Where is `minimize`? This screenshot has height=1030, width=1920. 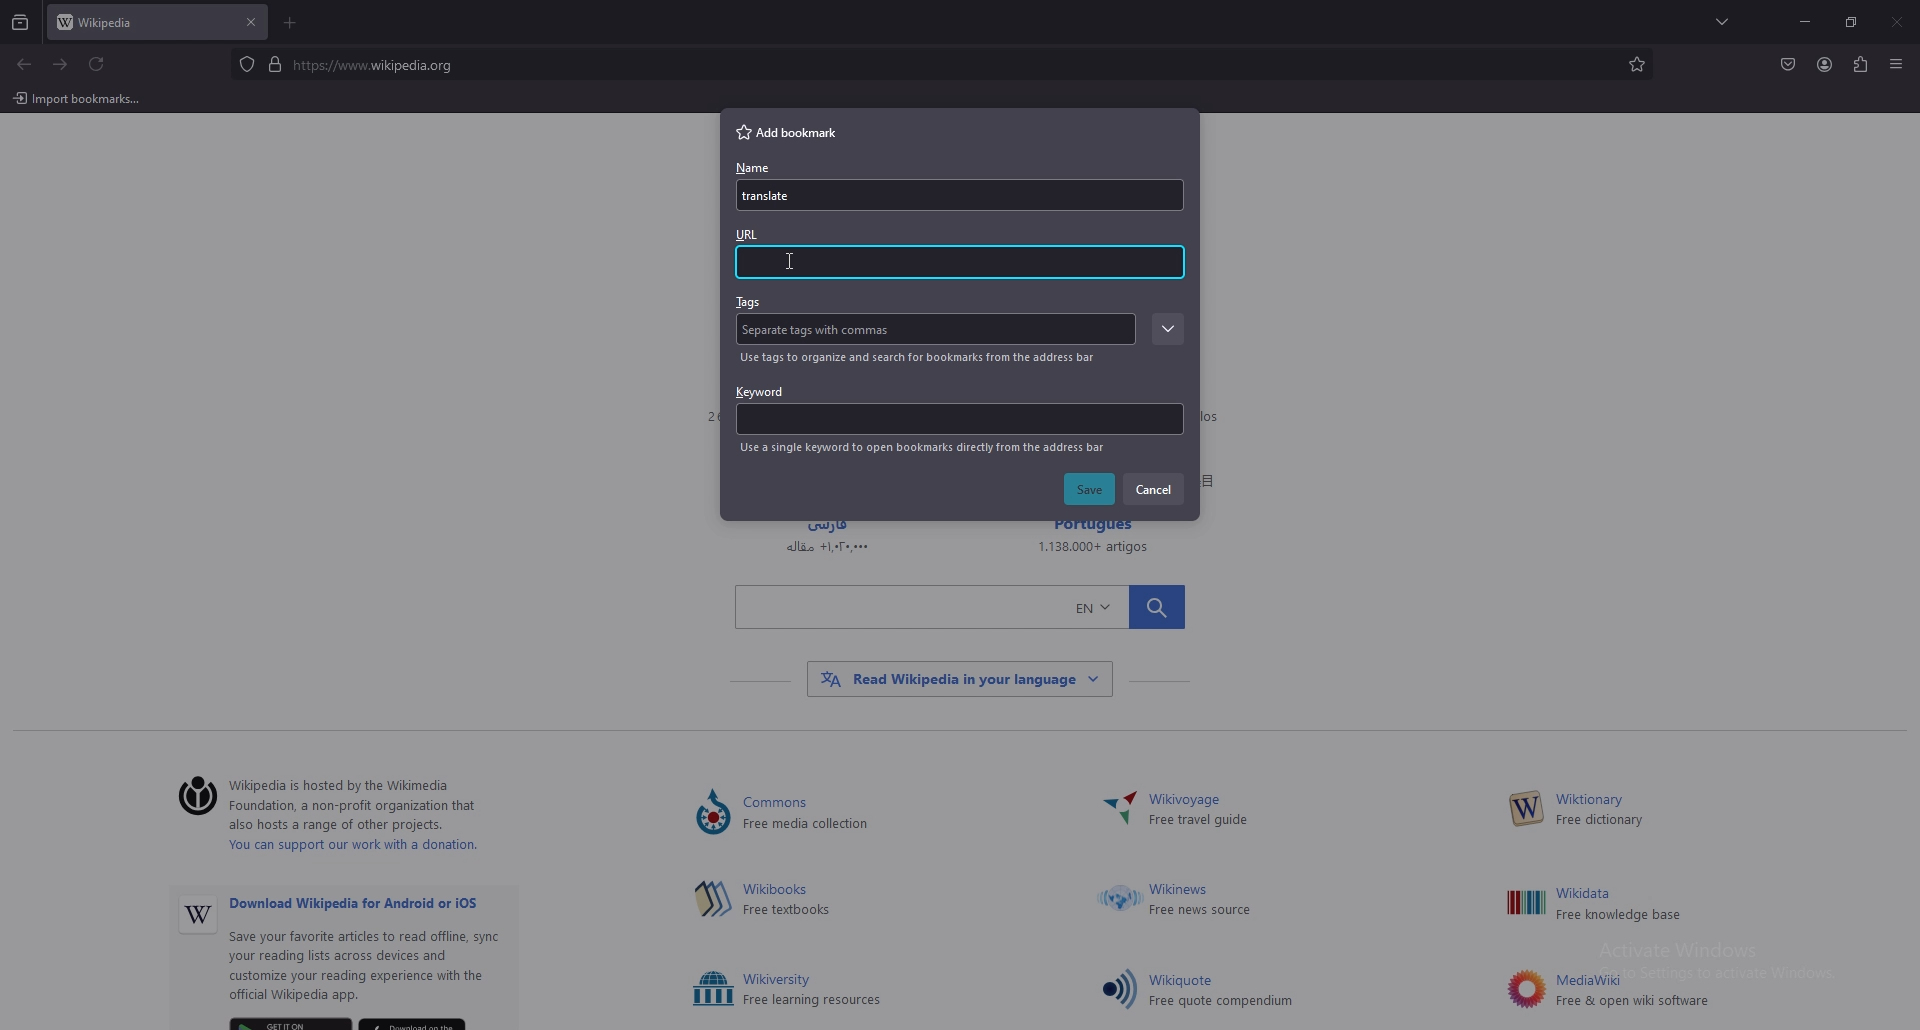 minimize is located at coordinates (1804, 21).